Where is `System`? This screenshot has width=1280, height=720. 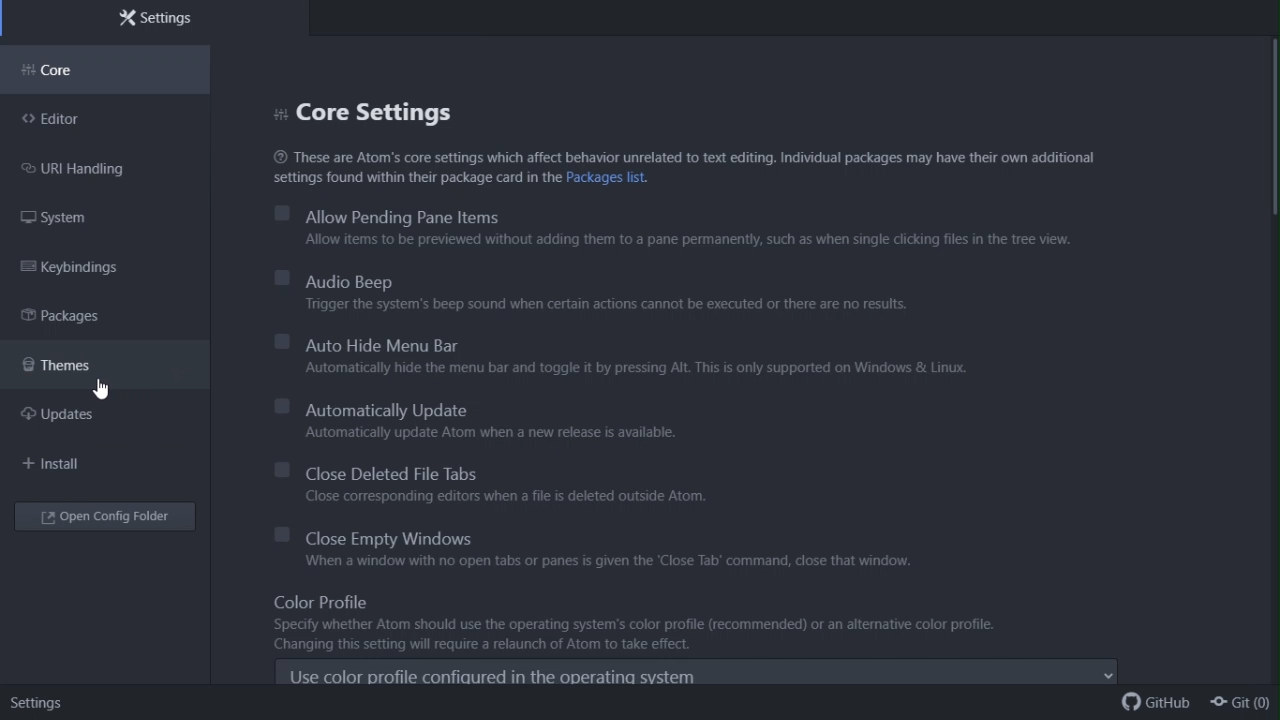
System is located at coordinates (61, 219).